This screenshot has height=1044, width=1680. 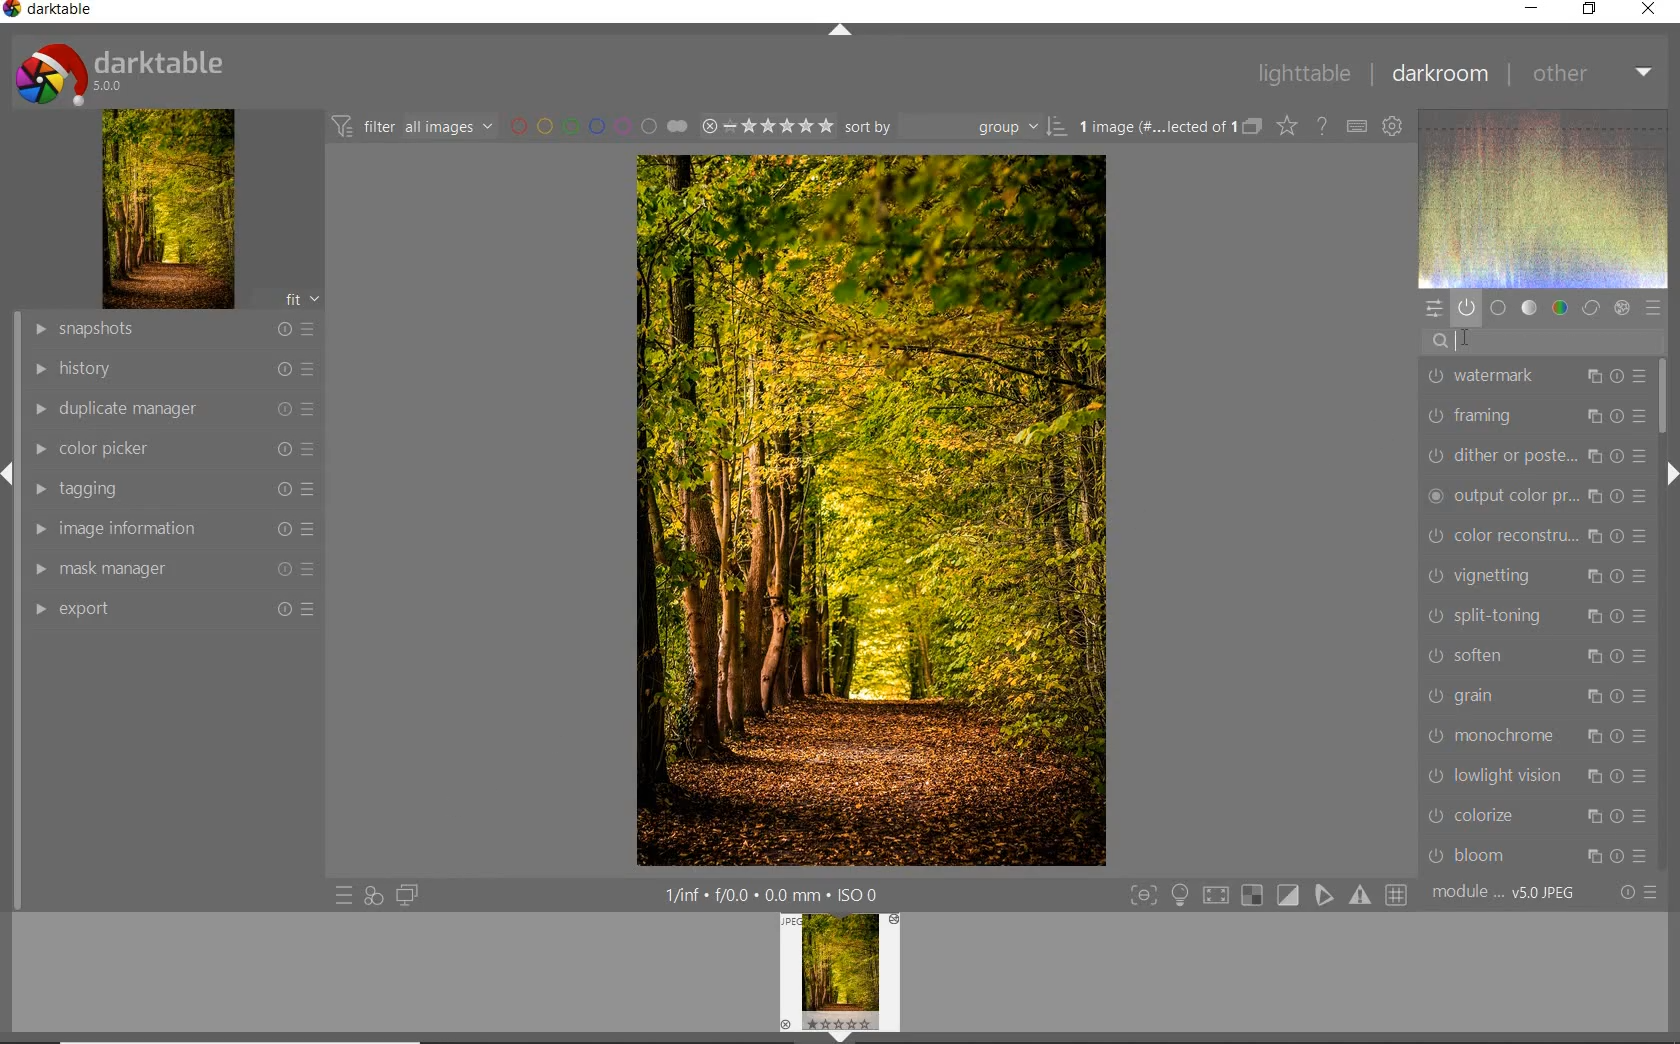 What do you see at coordinates (1533, 658) in the screenshot?
I see `soften` at bounding box center [1533, 658].